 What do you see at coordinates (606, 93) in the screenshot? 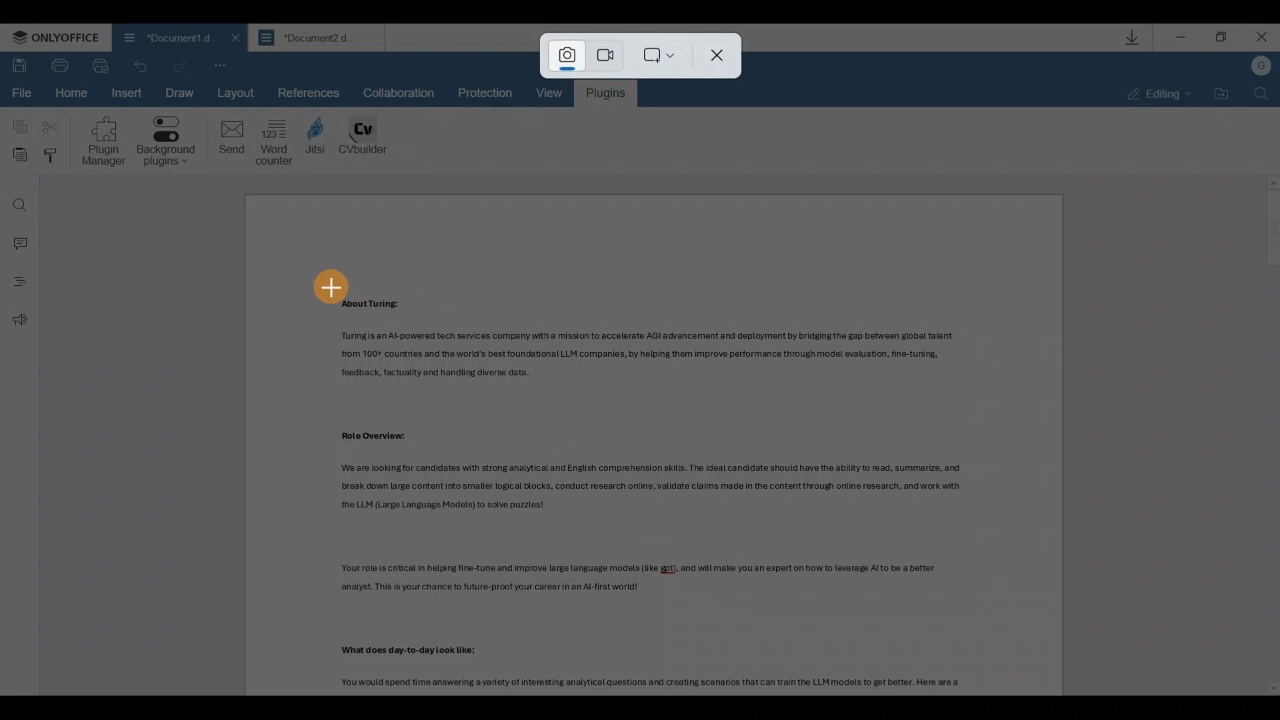
I see `Plugins` at bounding box center [606, 93].